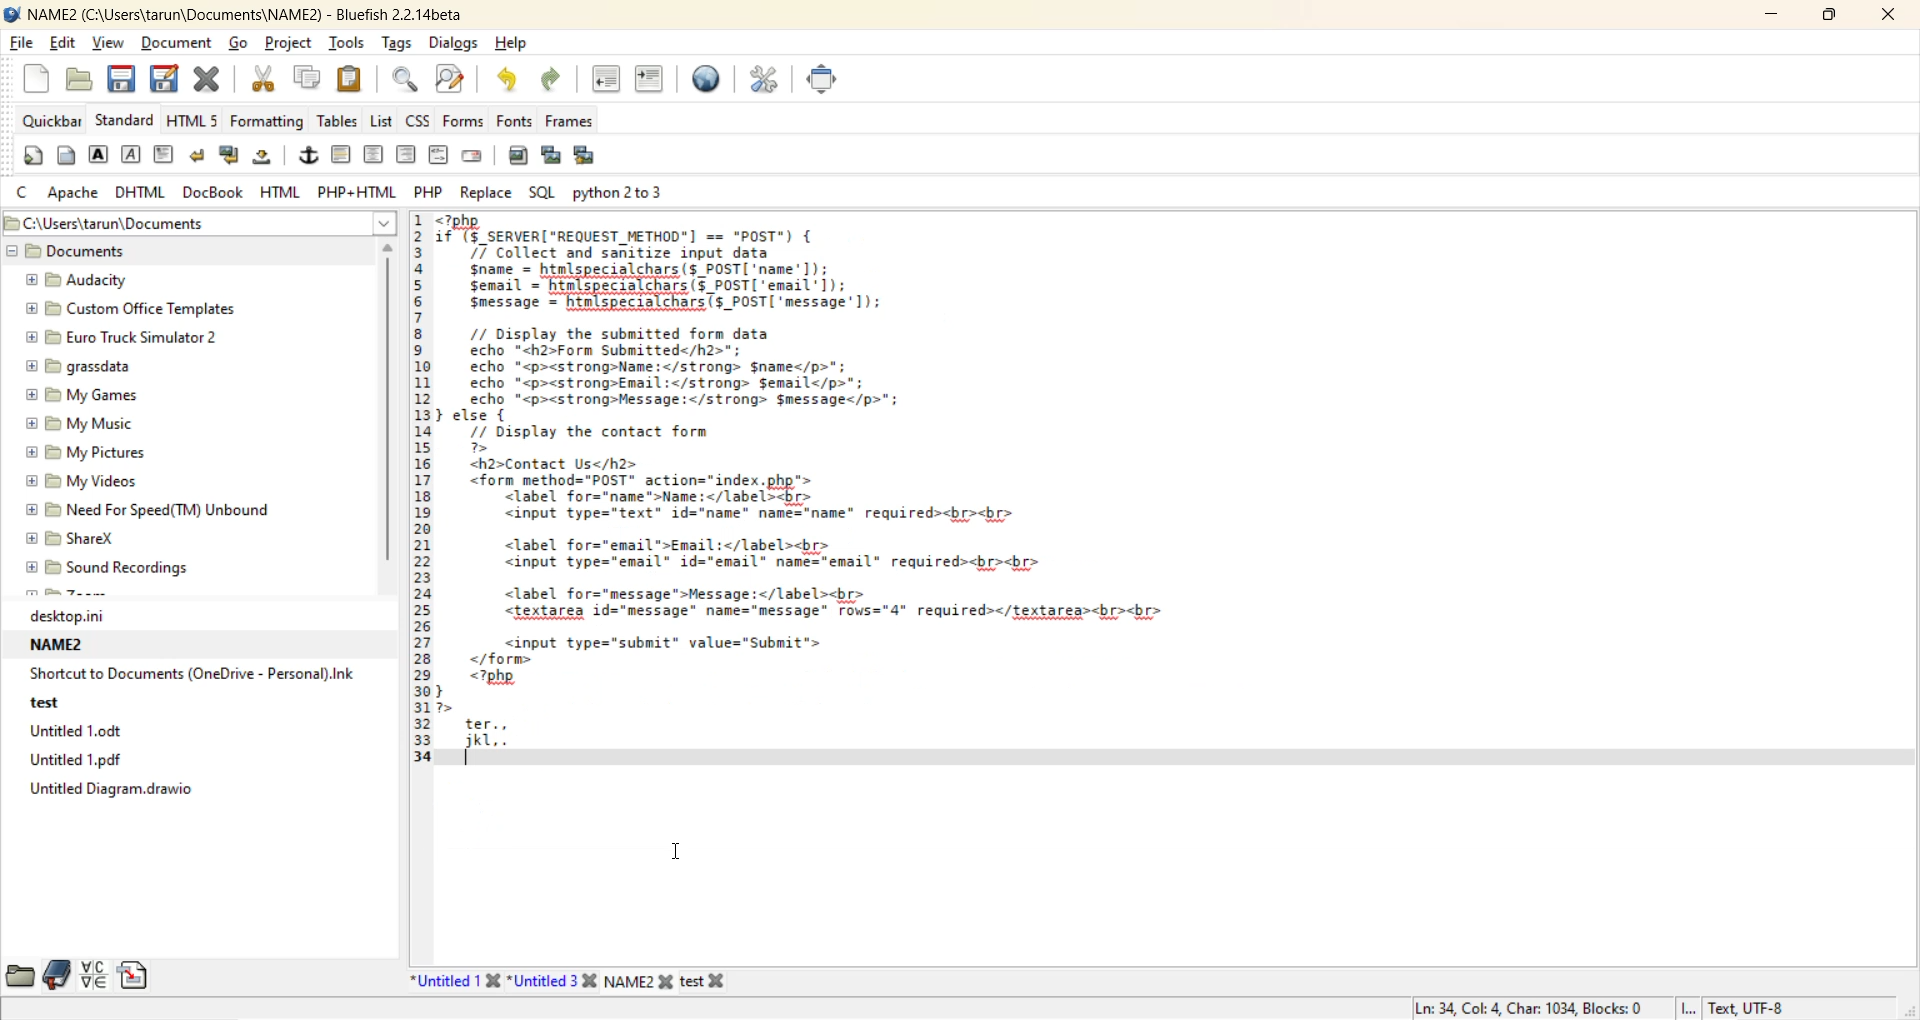  Describe the element at coordinates (373, 156) in the screenshot. I see `center` at that location.